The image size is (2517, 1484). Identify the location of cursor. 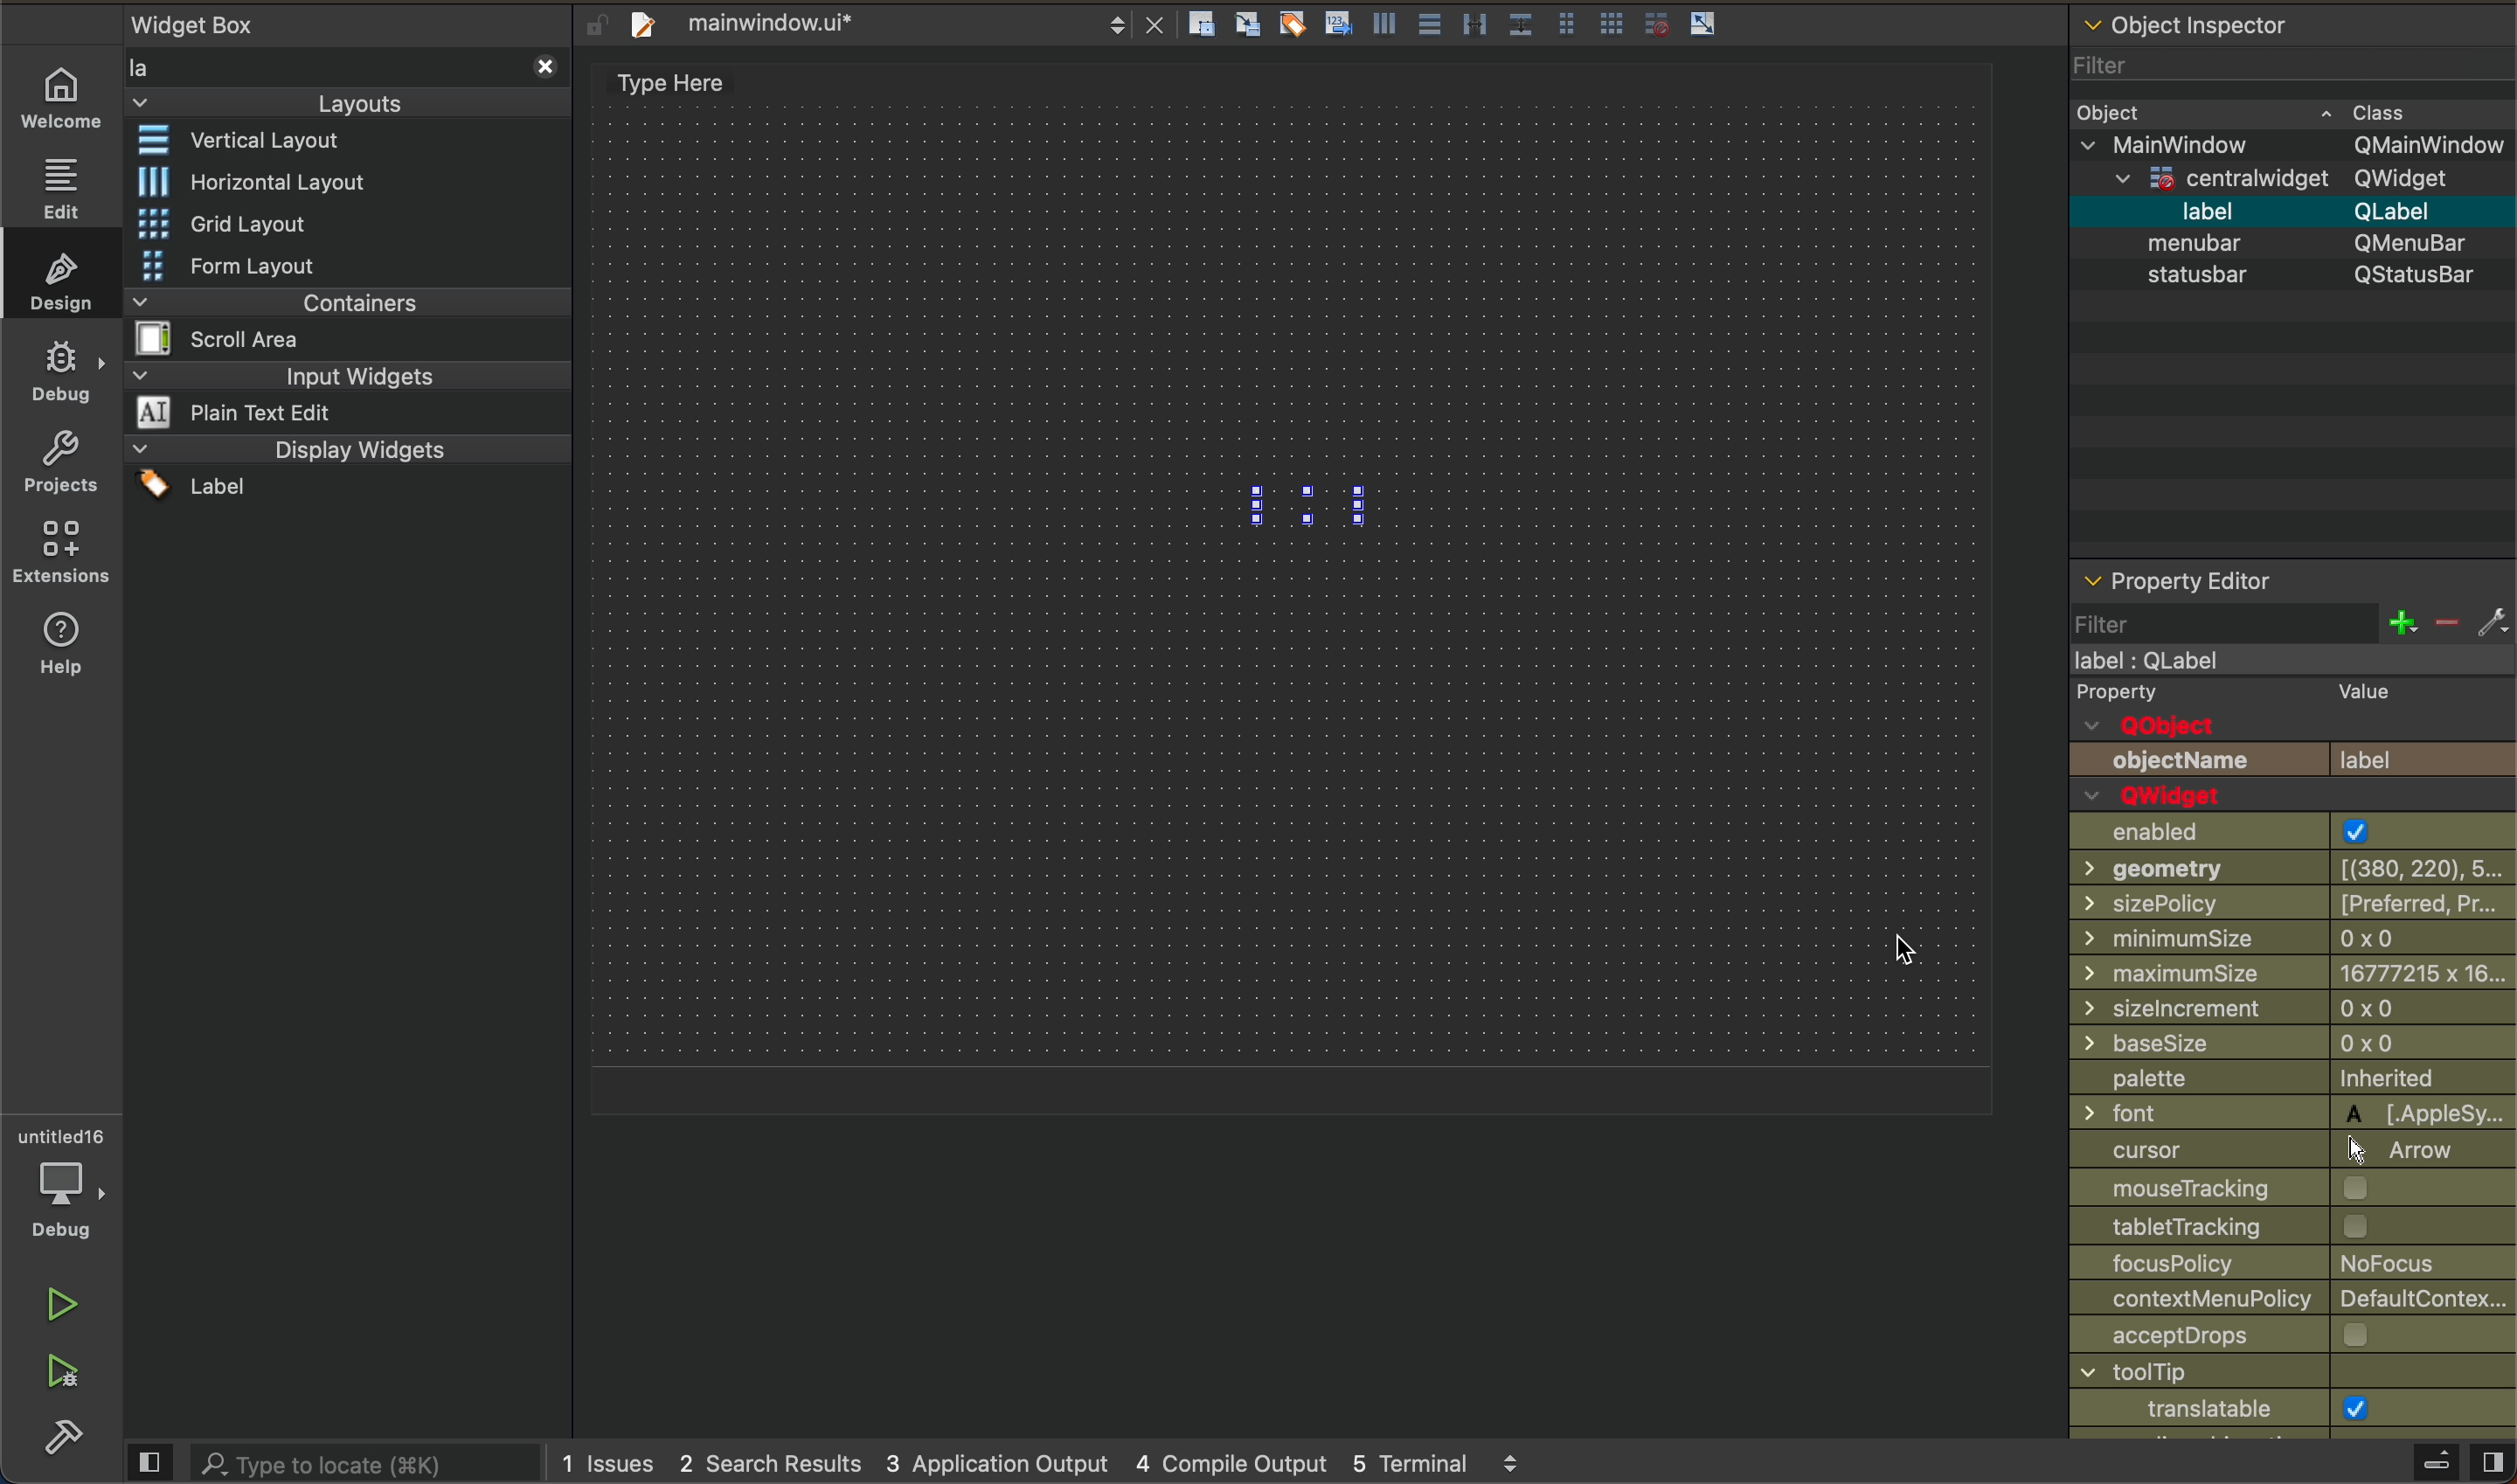
(2268, 1151).